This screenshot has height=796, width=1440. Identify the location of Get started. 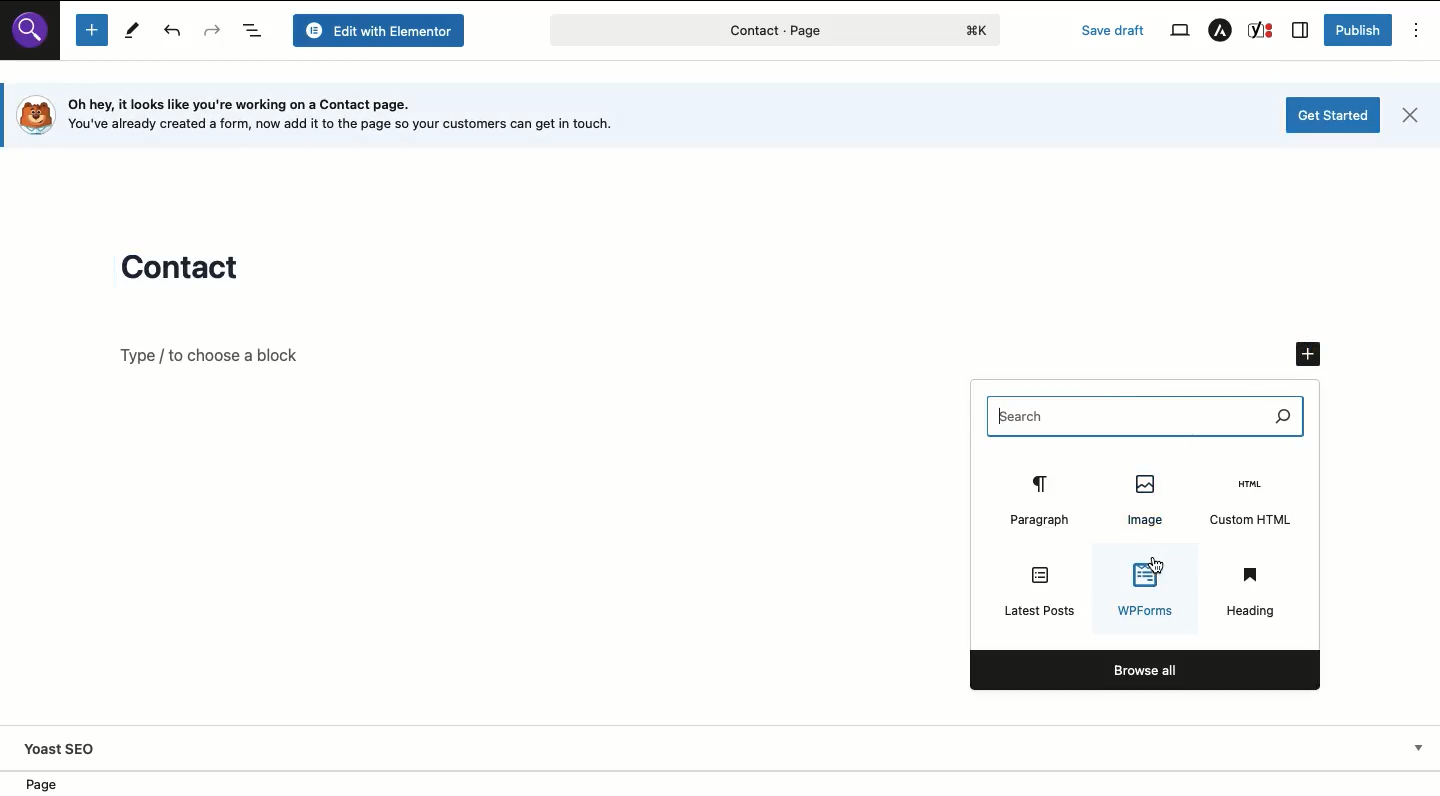
(1334, 115).